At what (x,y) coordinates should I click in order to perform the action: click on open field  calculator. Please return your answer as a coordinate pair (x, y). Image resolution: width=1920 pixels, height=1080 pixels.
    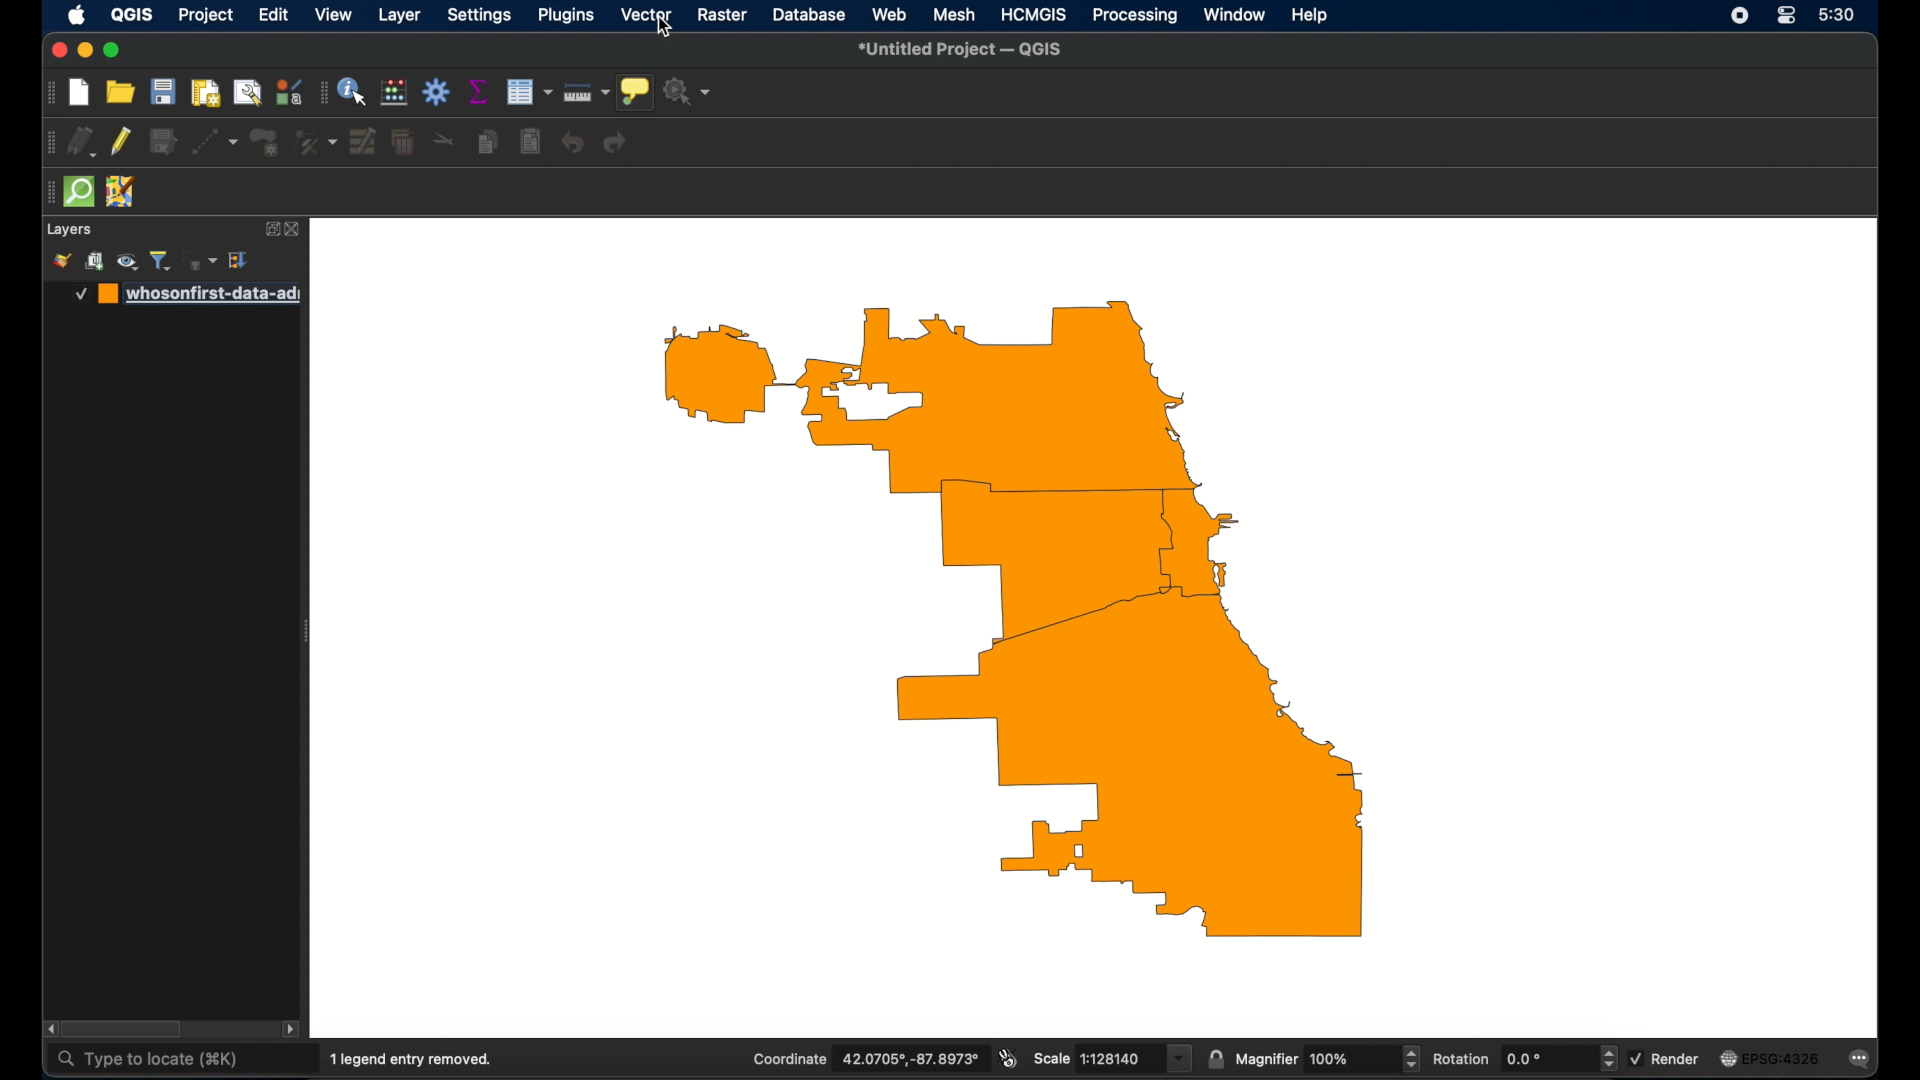
    Looking at the image, I should click on (395, 94).